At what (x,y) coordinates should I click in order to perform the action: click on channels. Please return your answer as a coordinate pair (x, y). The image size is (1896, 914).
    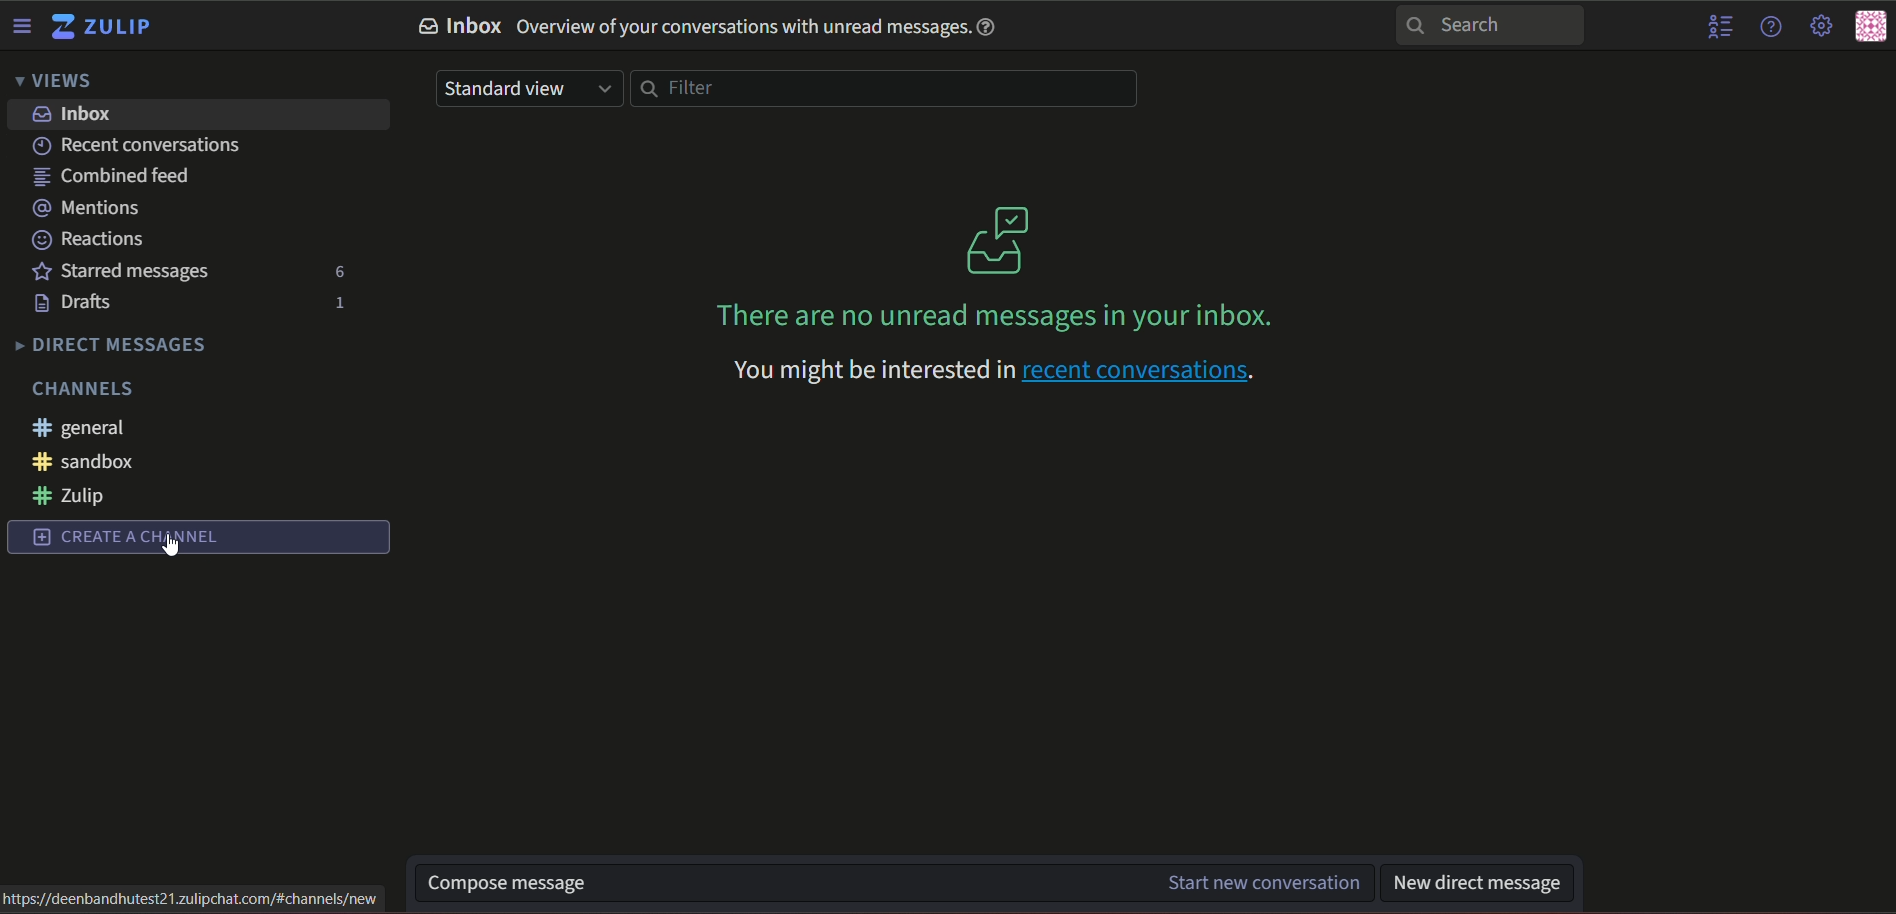
    Looking at the image, I should click on (88, 388).